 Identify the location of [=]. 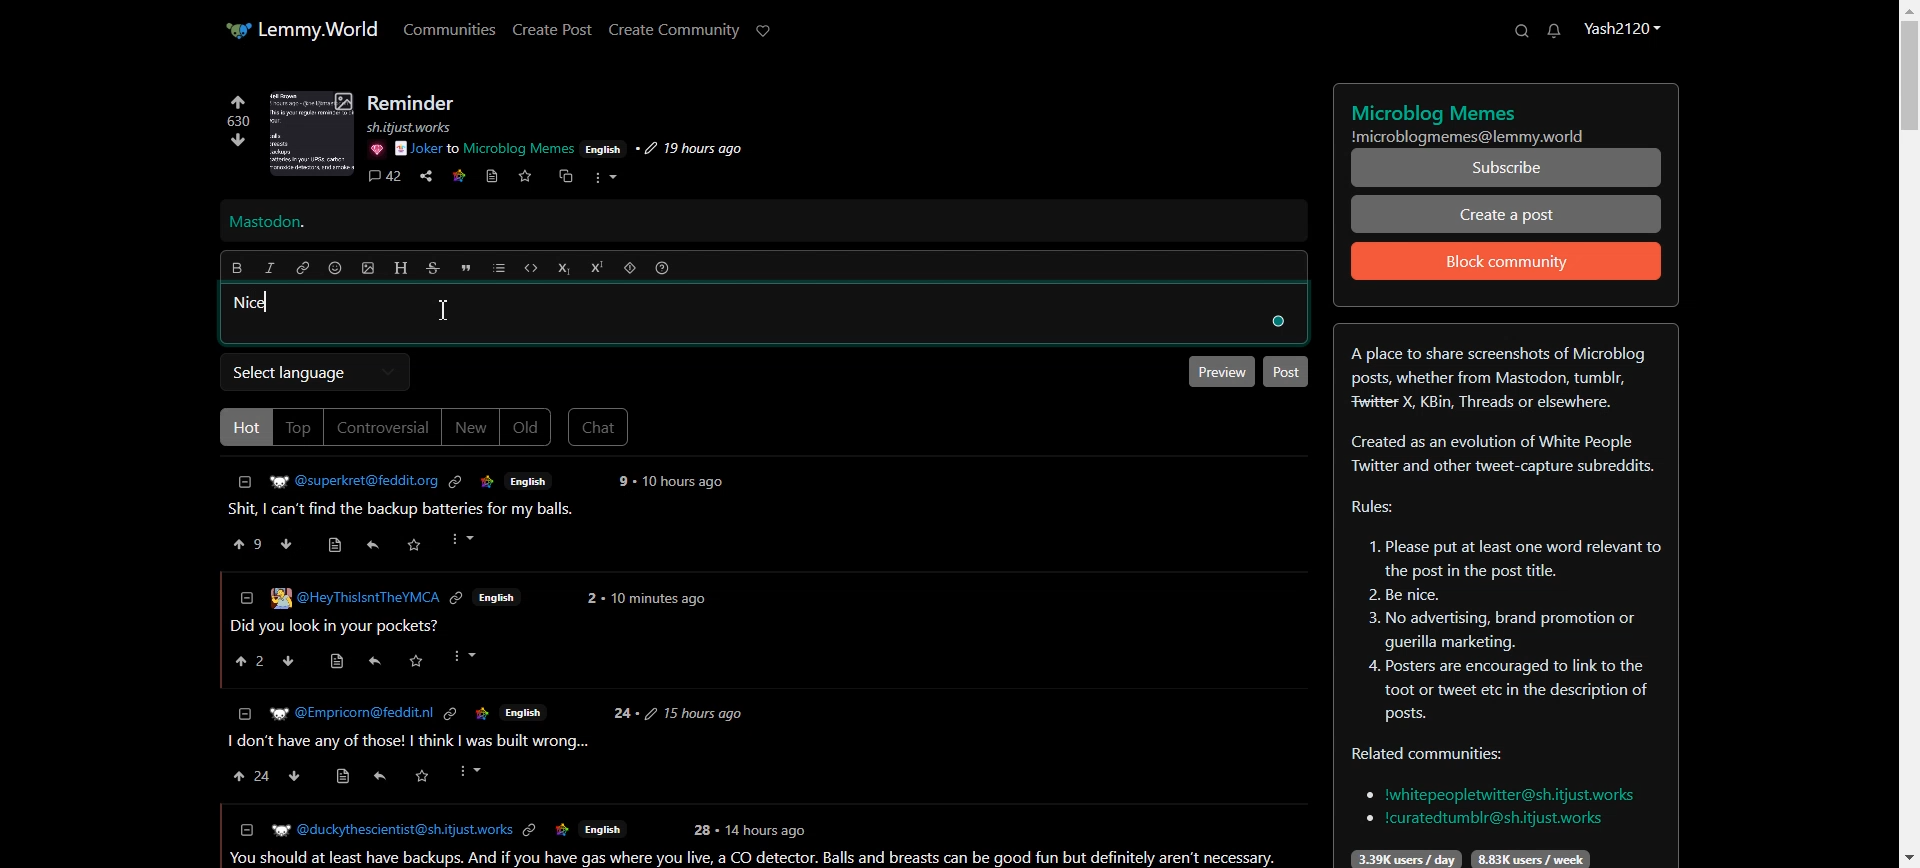
(245, 829).